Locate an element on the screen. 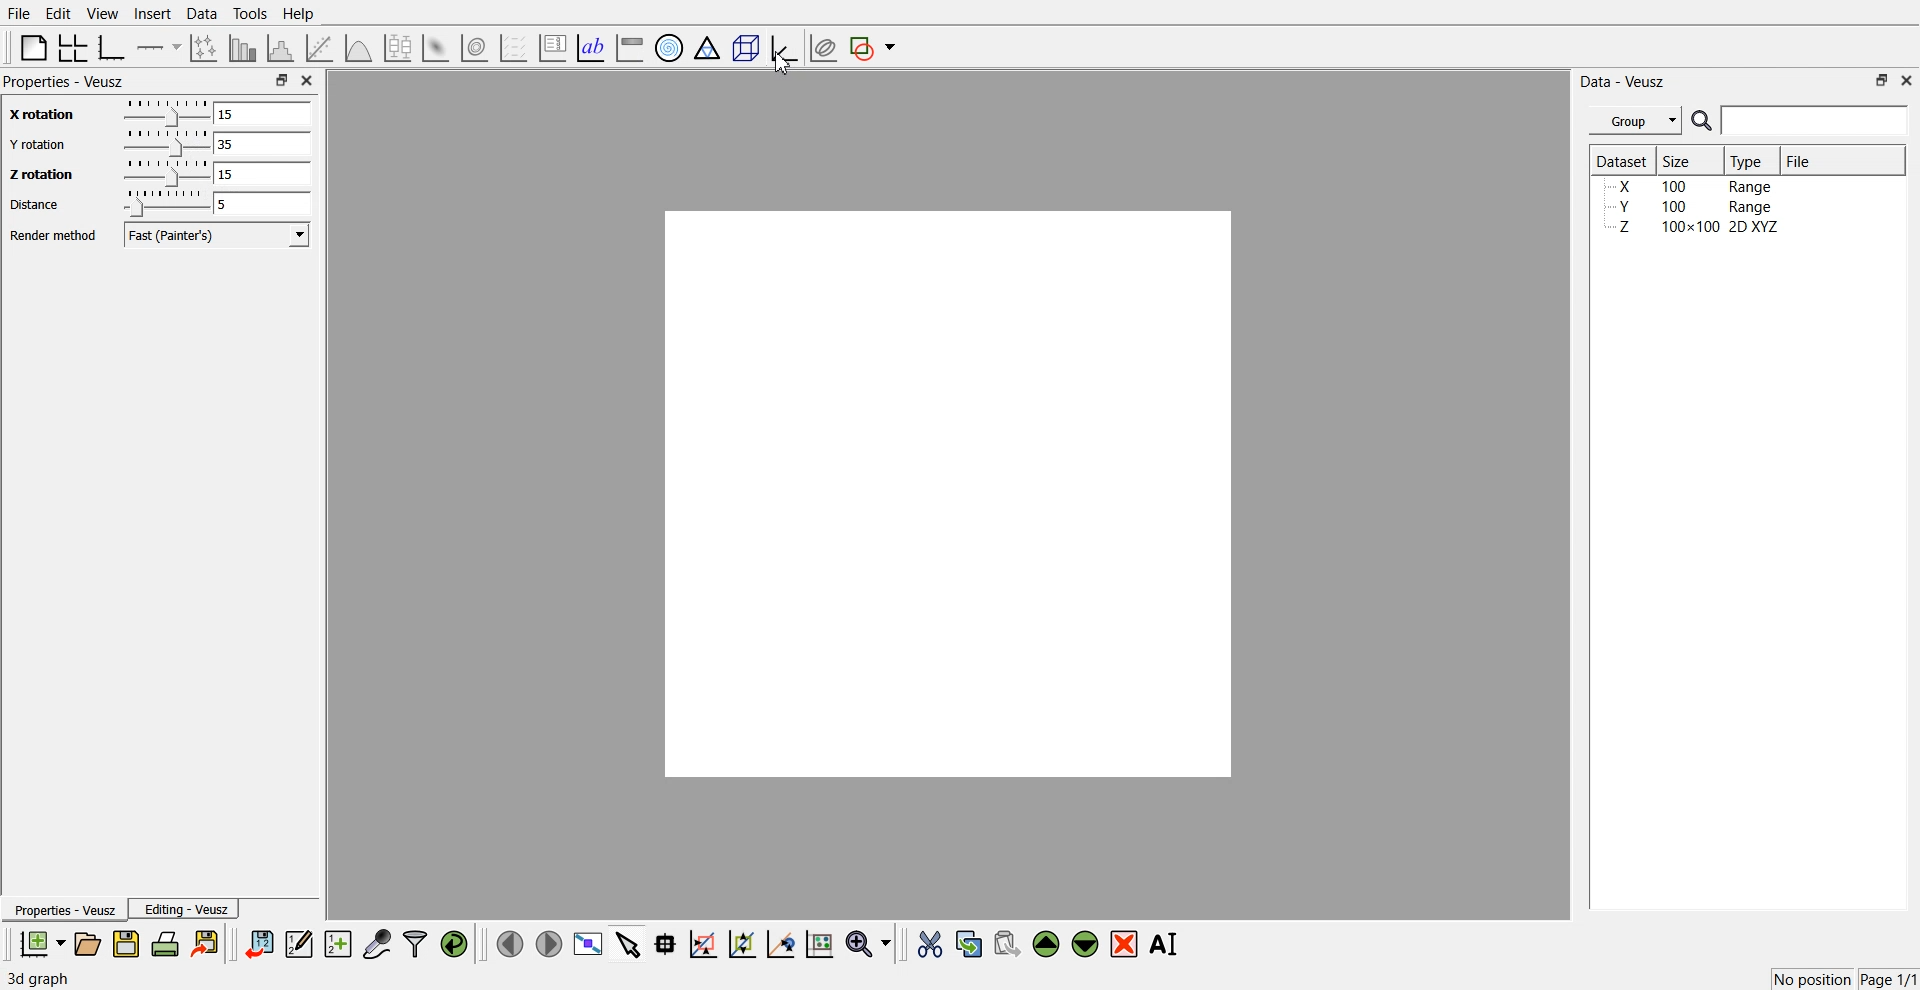  Properties - Veusz is located at coordinates (64, 81).